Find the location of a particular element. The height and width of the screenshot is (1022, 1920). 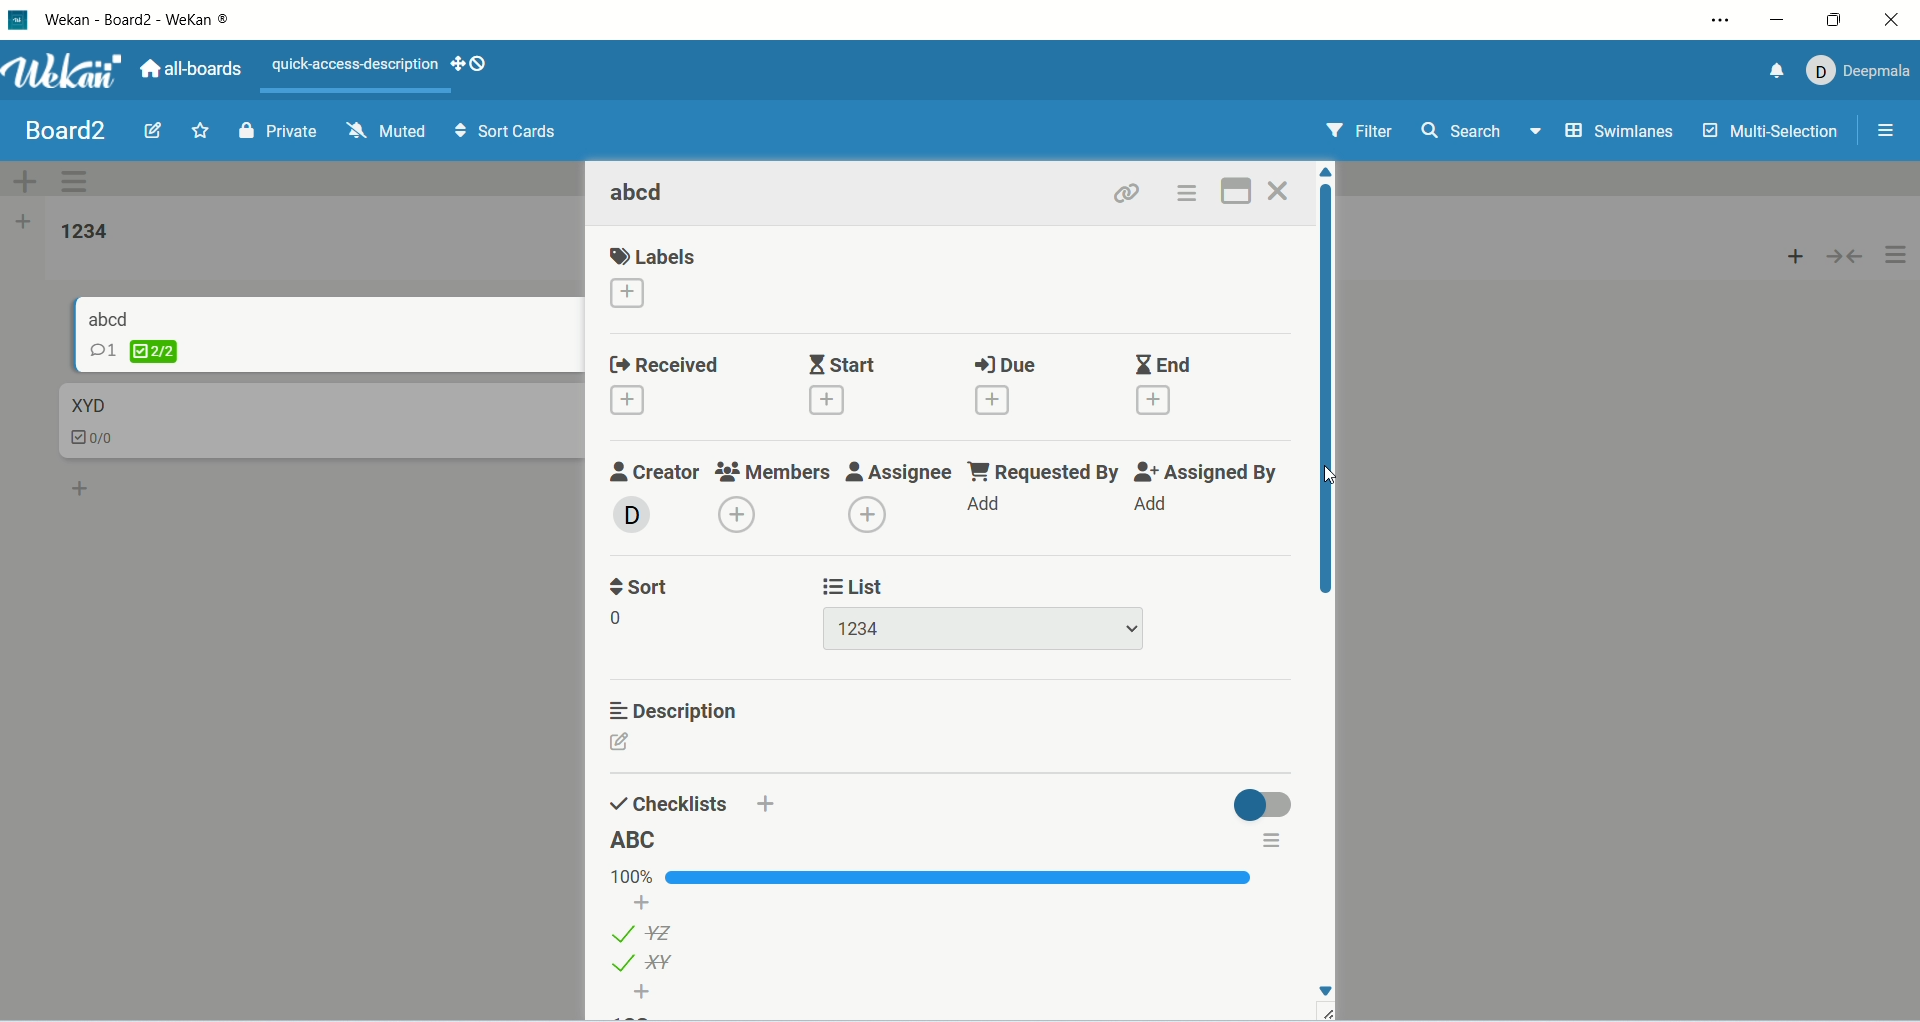

list title is located at coordinates (640, 840).